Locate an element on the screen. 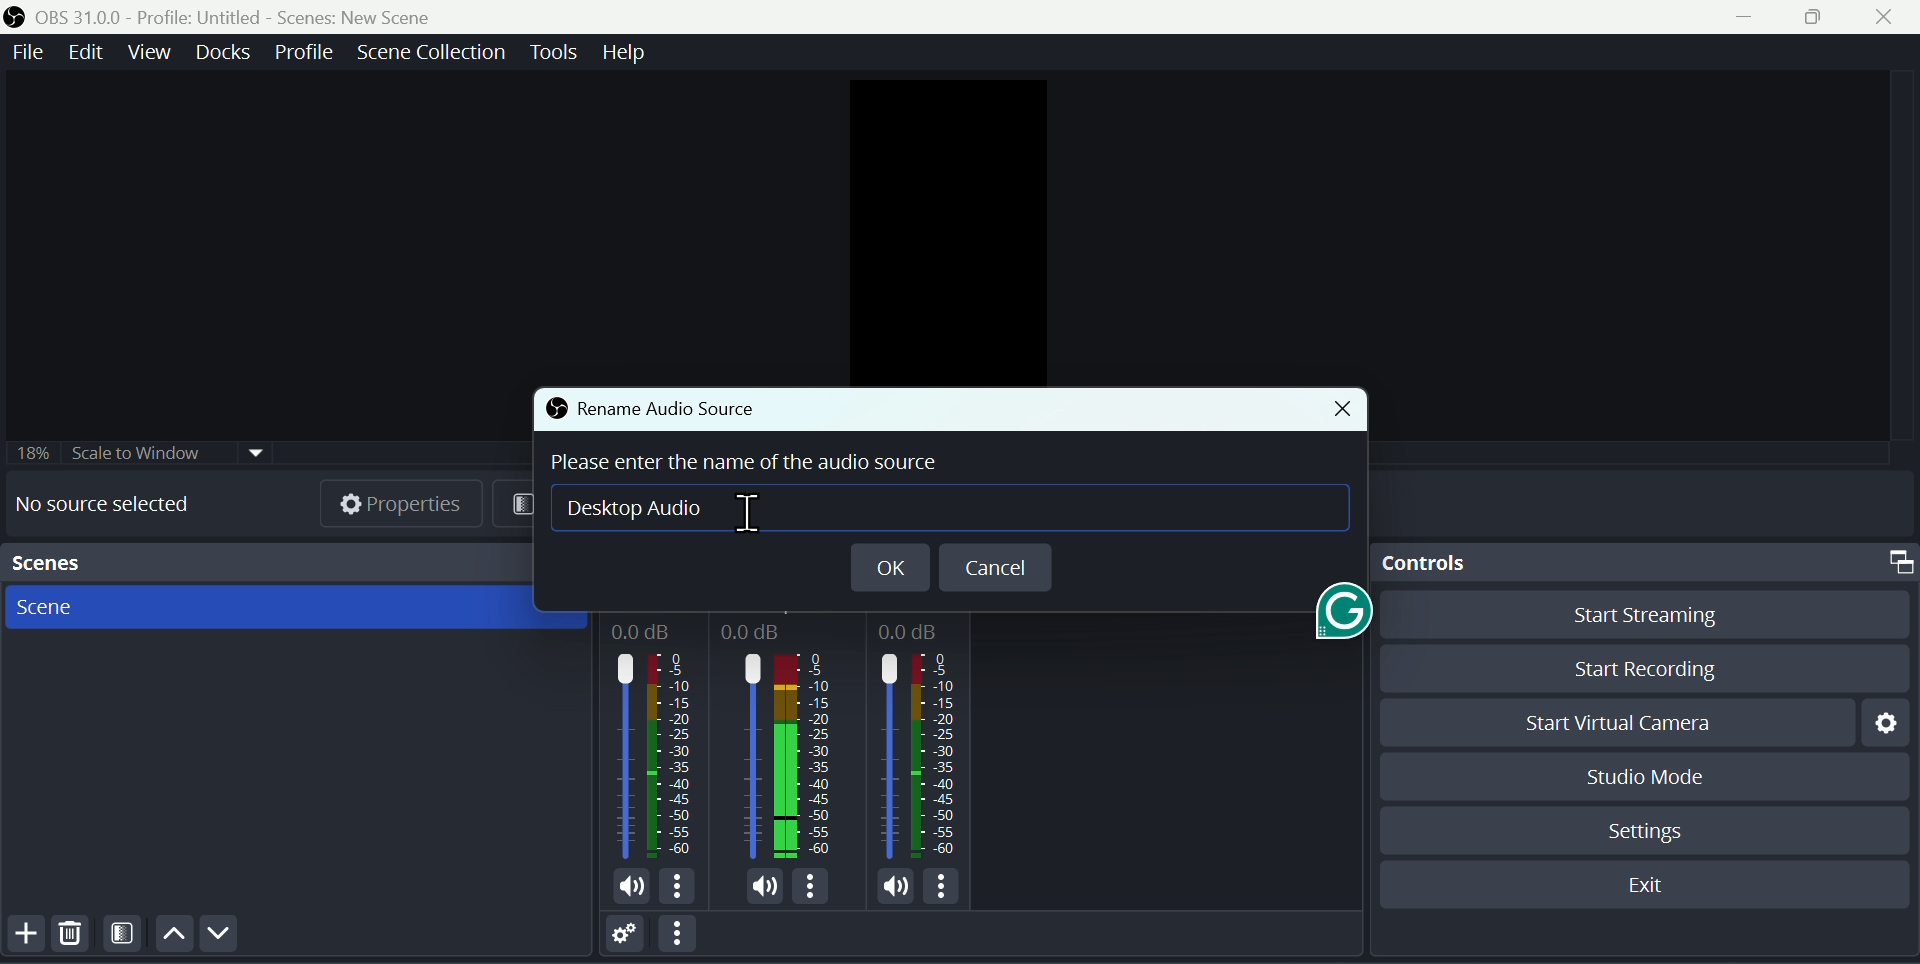  Down is located at coordinates (226, 934).